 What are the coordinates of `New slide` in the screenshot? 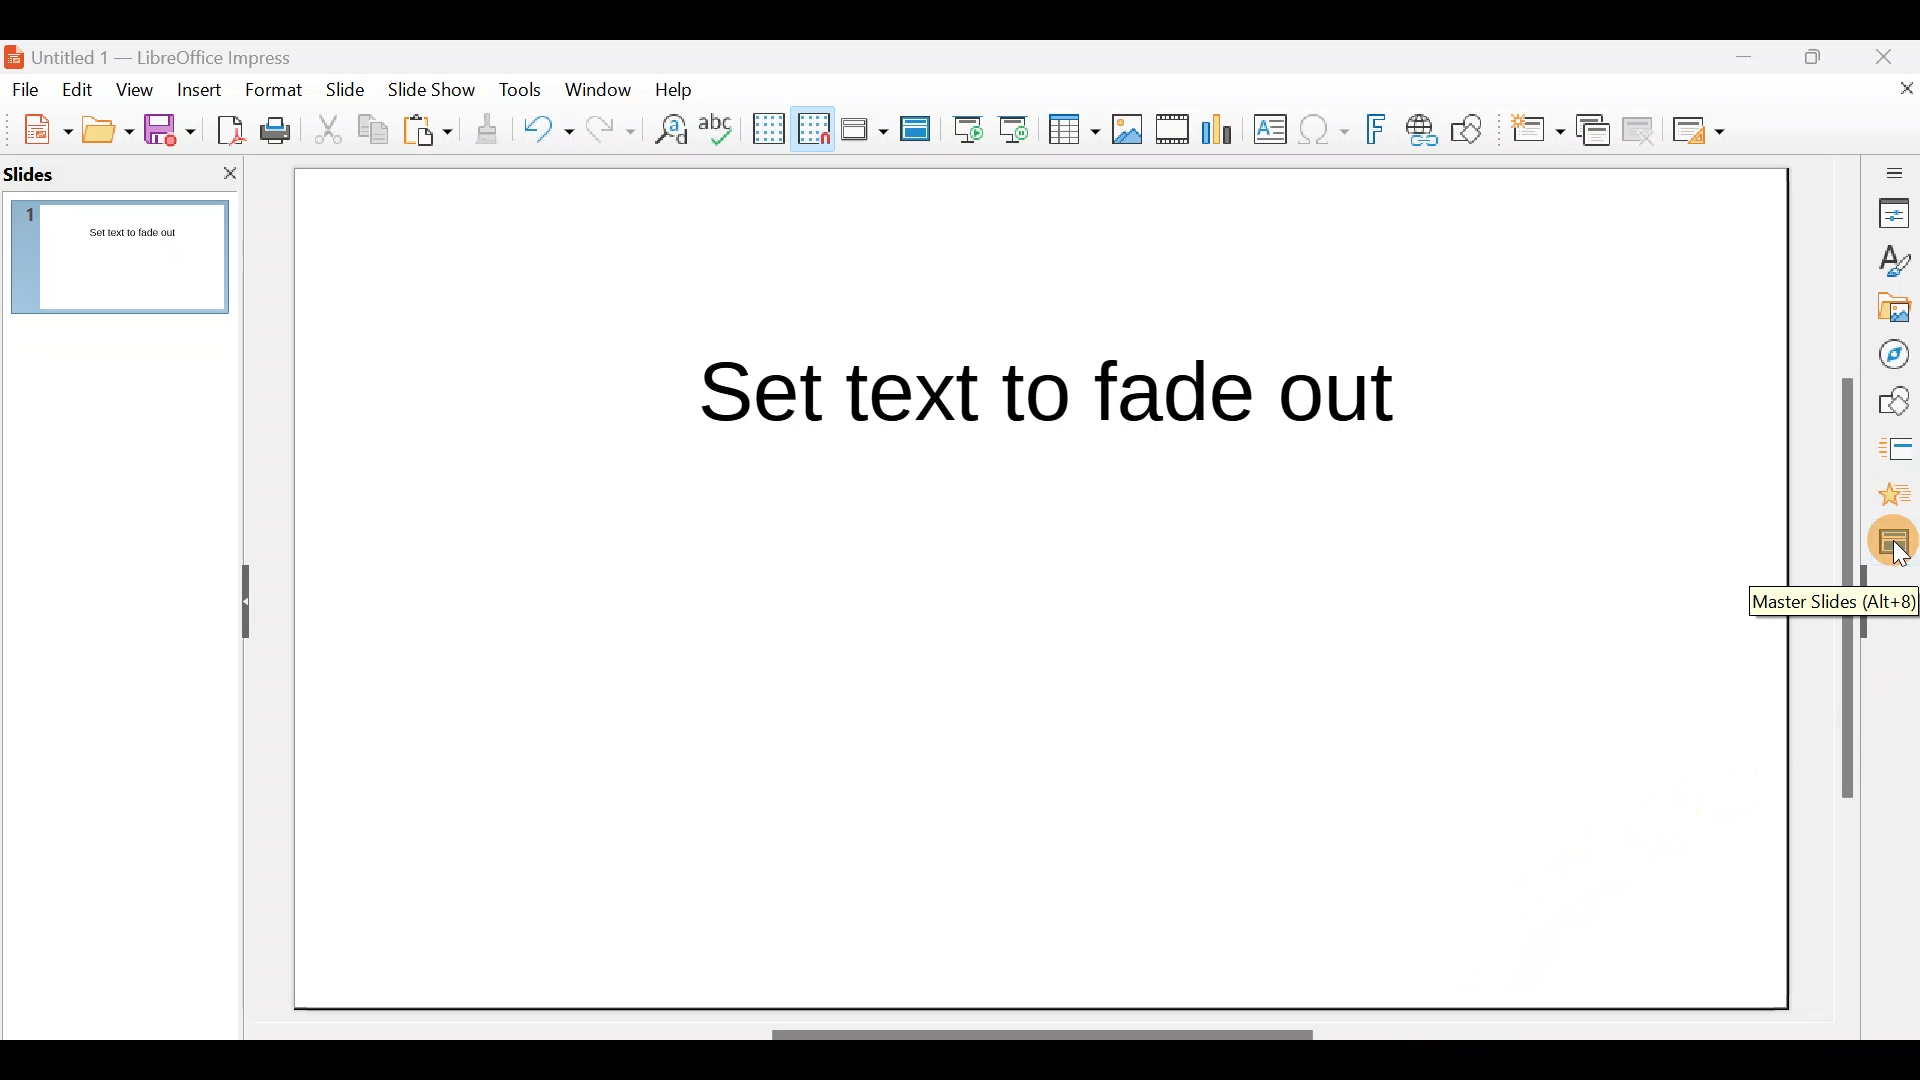 It's located at (1536, 135).